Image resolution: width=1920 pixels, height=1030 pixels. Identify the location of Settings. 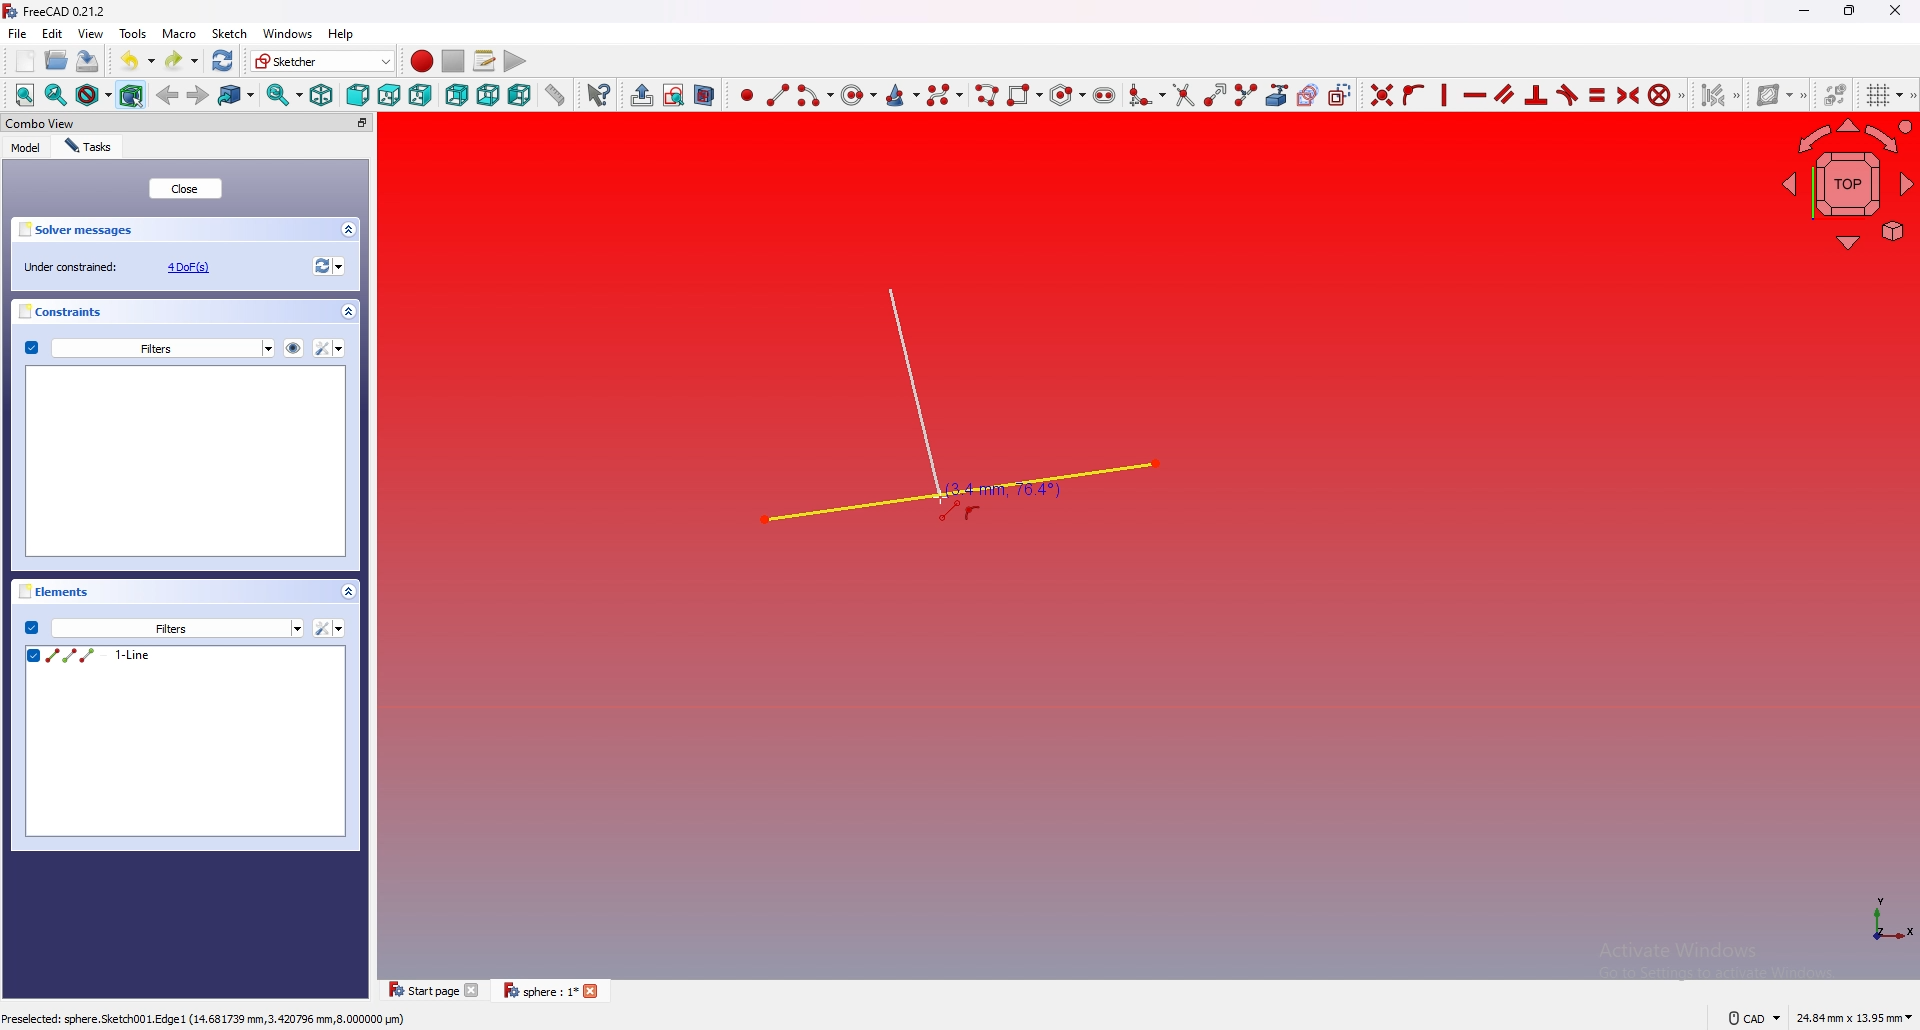
(330, 348).